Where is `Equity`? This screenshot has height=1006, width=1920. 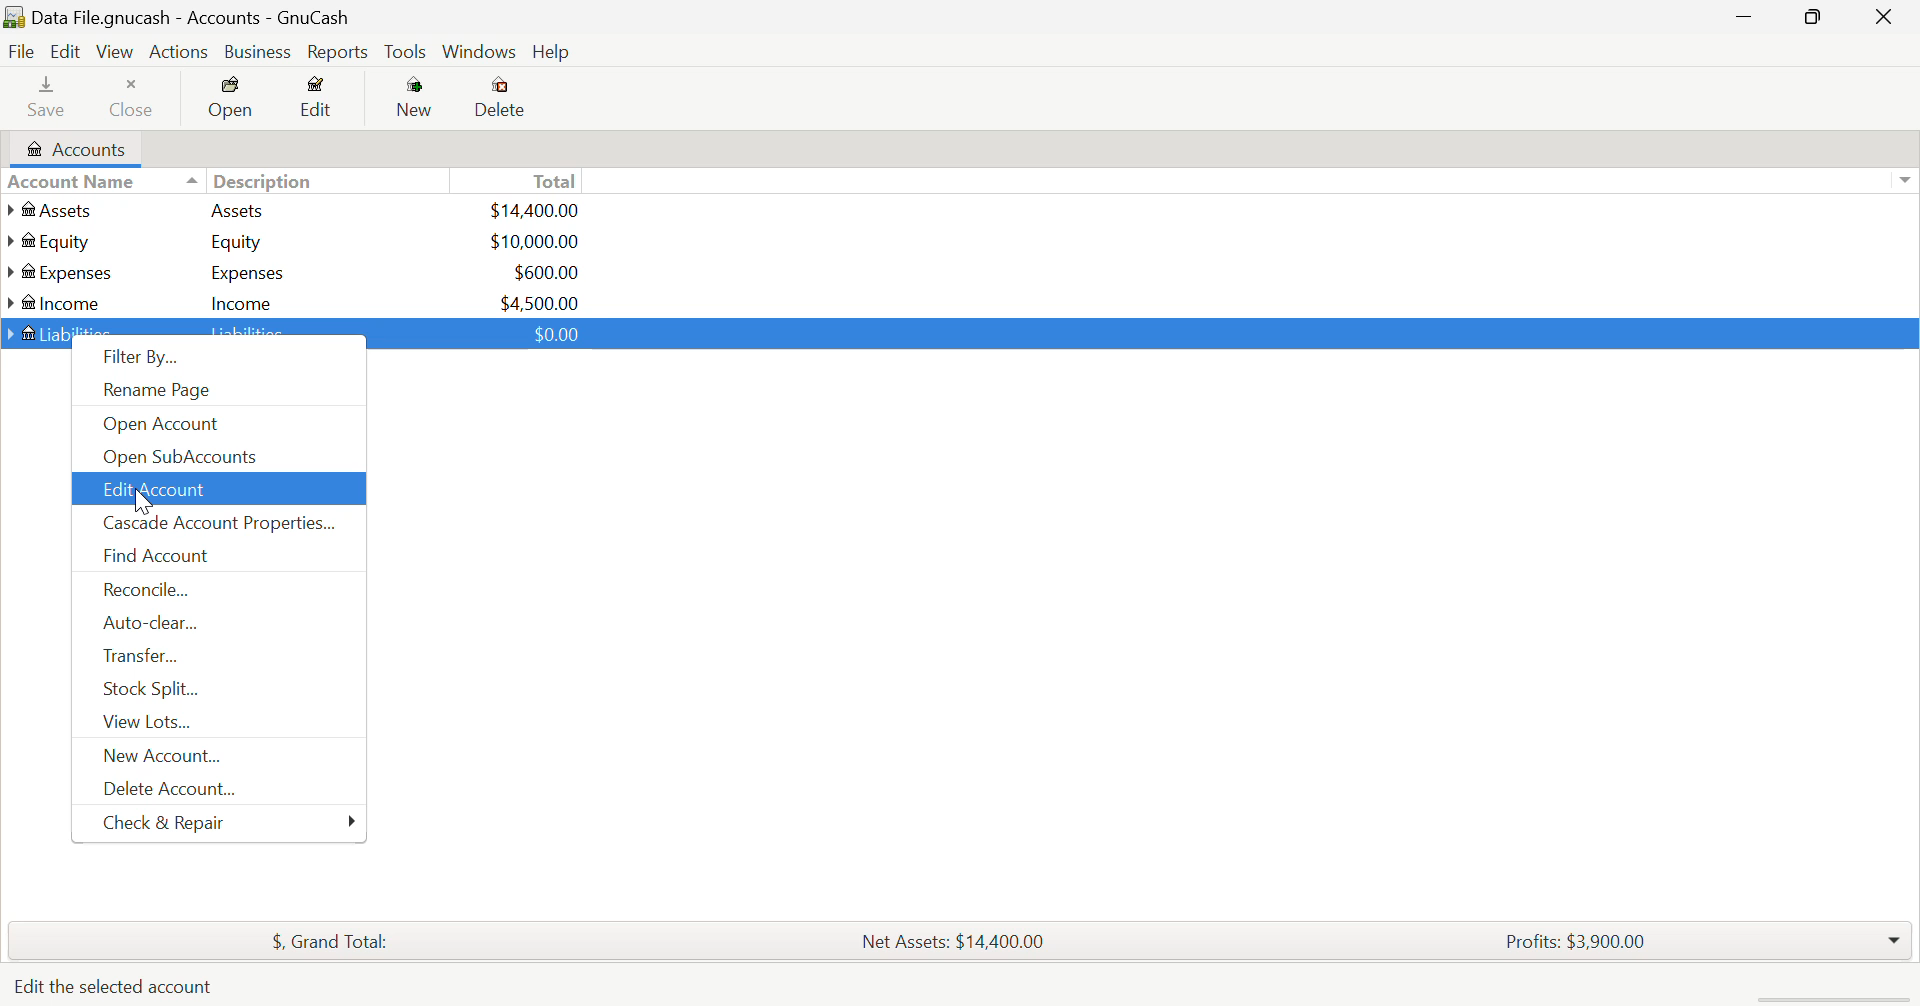 Equity is located at coordinates (240, 241).